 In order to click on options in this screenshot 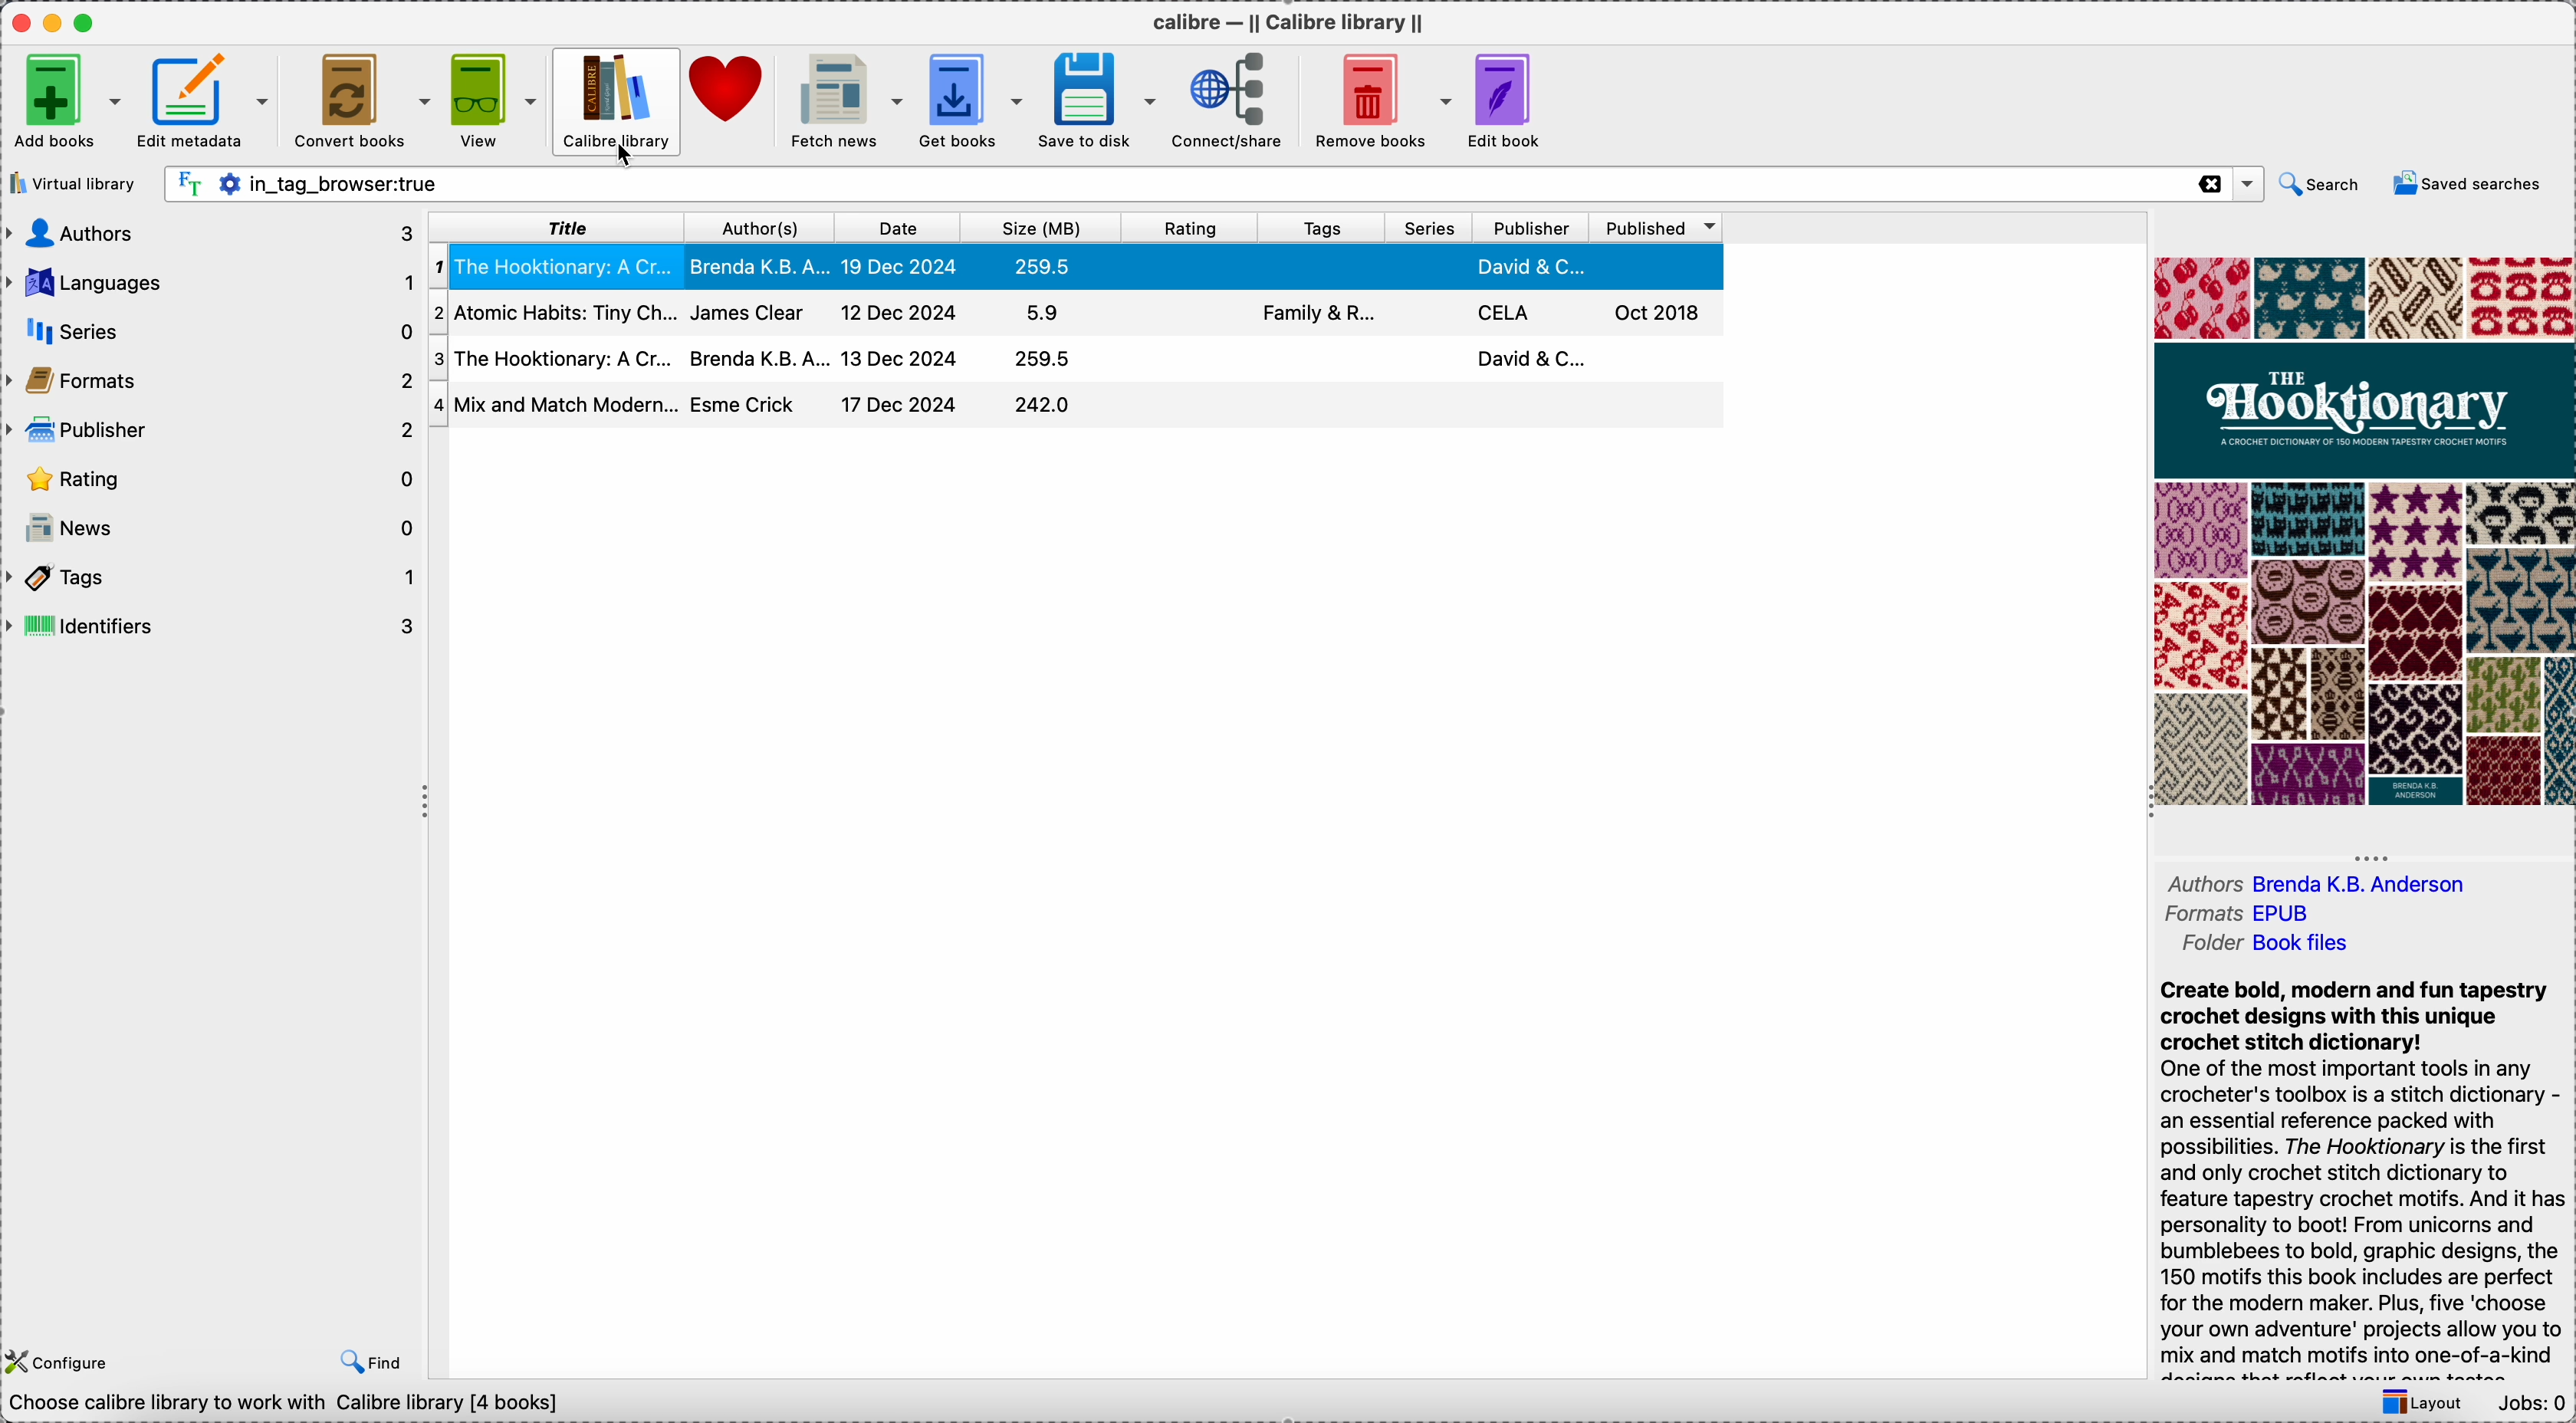, I will do `click(2246, 185)`.